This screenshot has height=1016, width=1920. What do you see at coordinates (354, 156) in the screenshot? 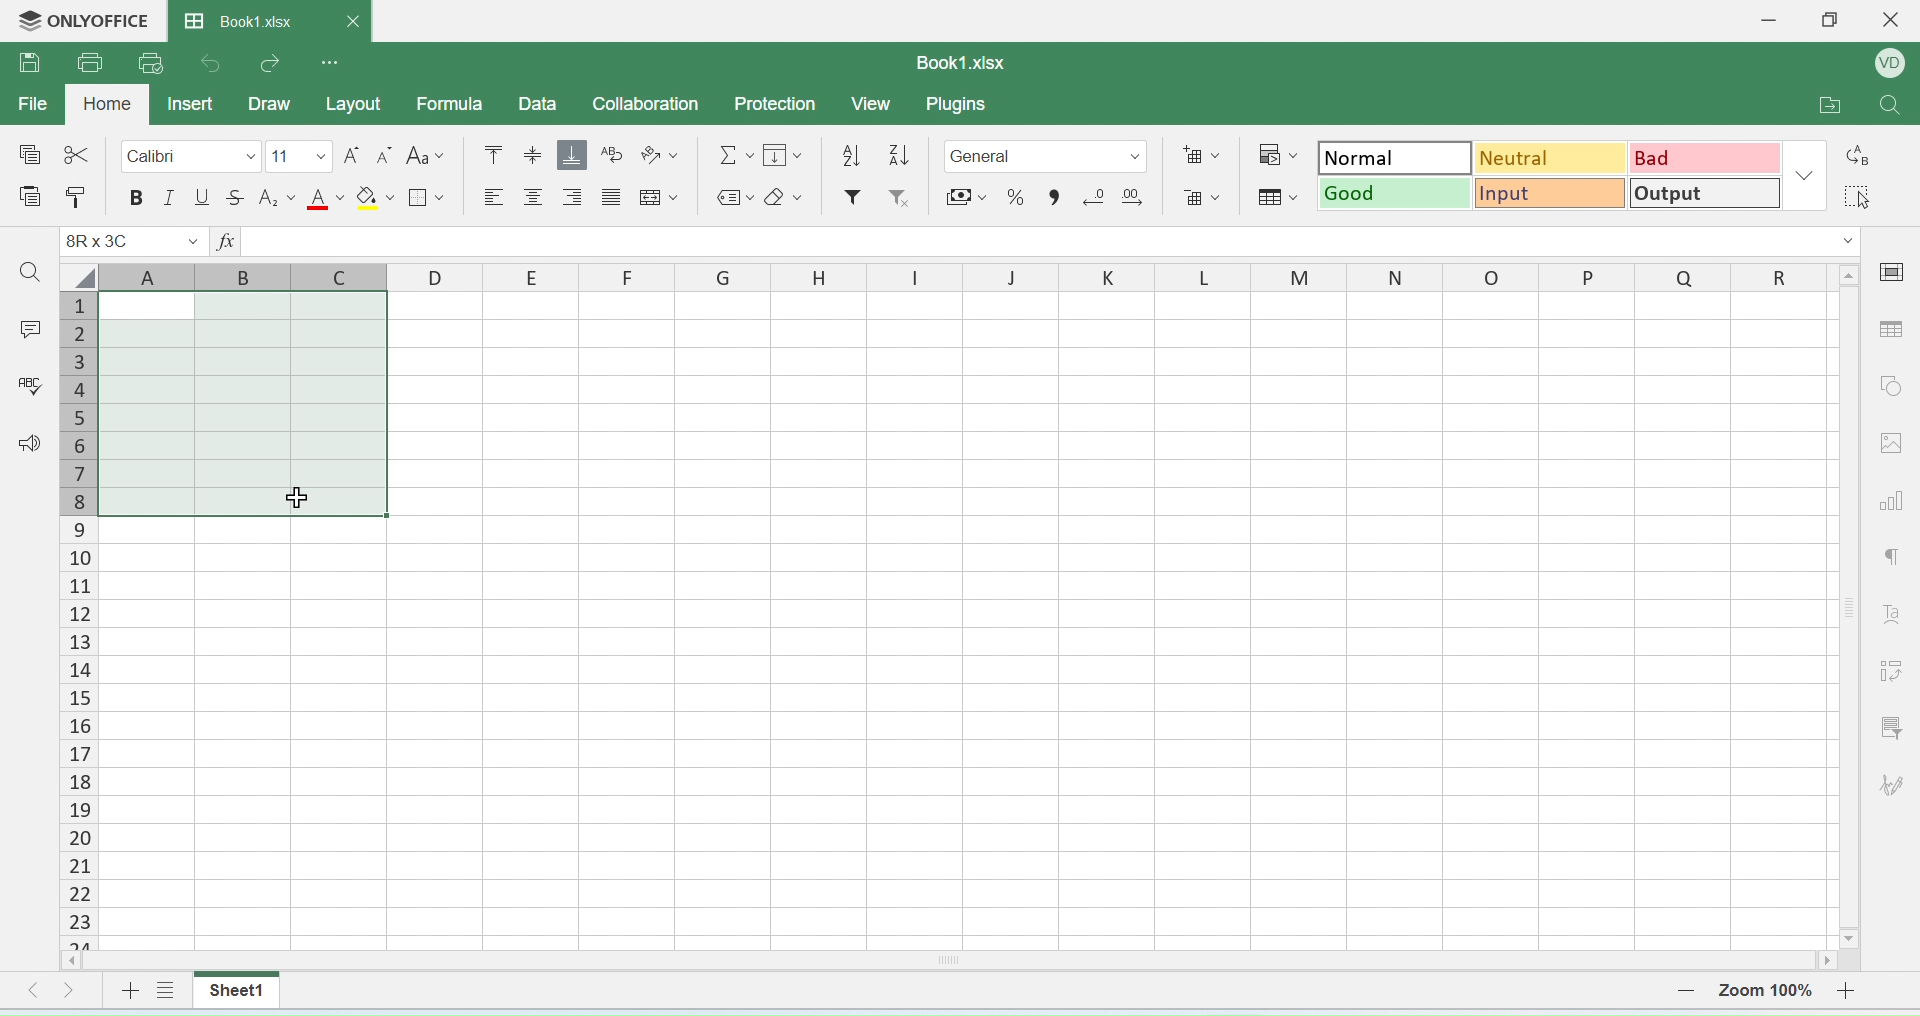
I see `increase font` at bounding box center [354, 156].